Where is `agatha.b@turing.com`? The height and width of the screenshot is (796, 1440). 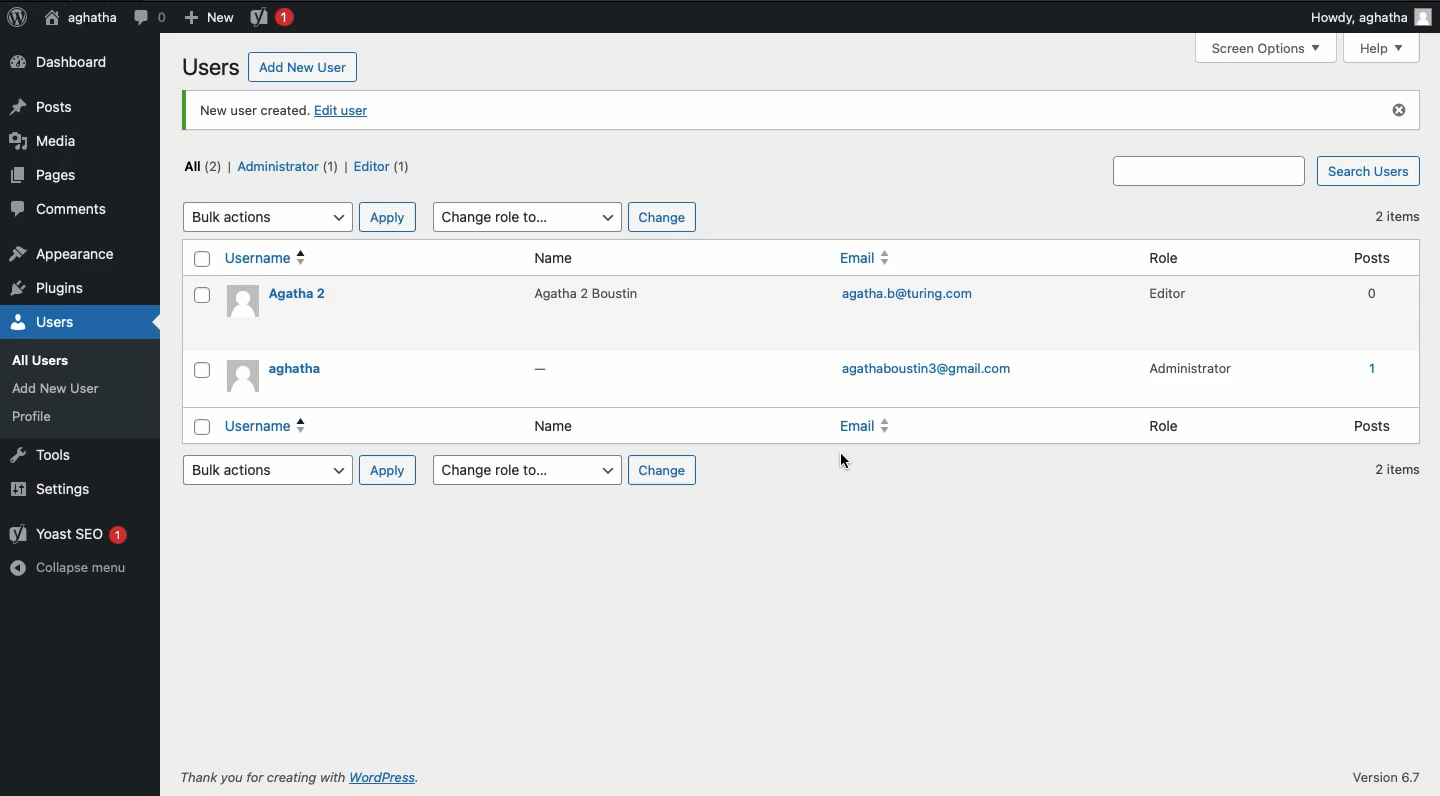
agatha.b@turing.com is located at coordinates (906, 297).